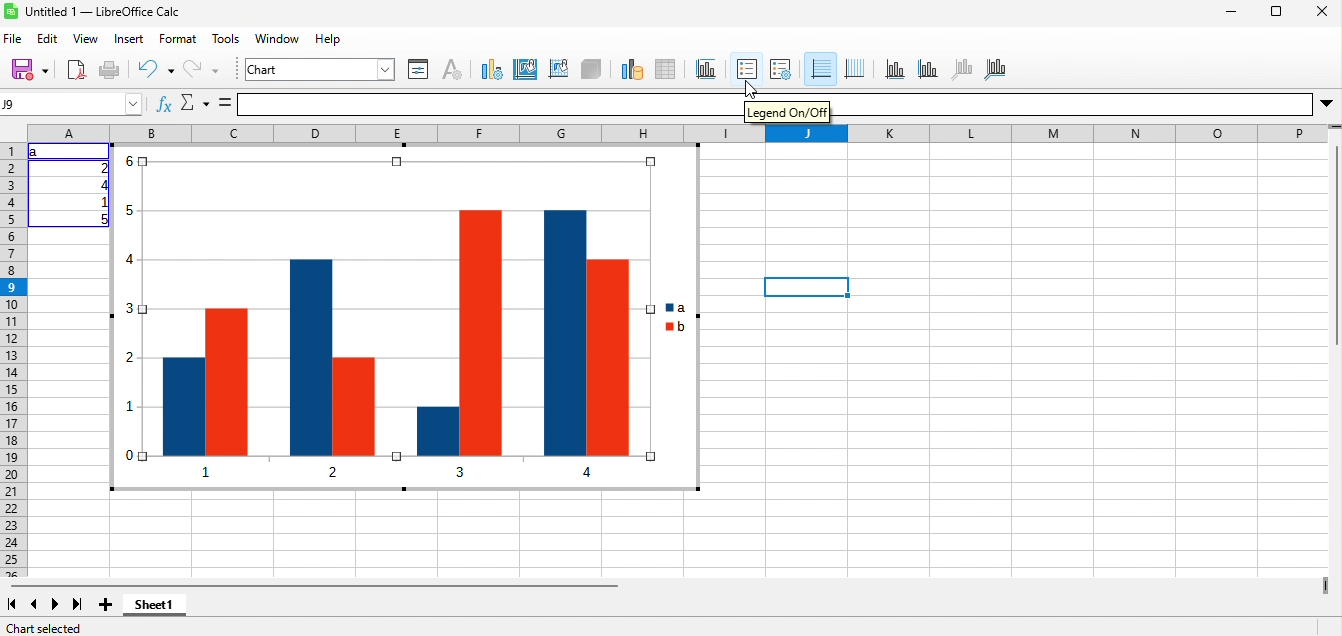 This screenshot has width=1342, height=636. What do you see at coordinates (1326, 104) in the screenshot?
I see `More options` at bounding box center [1326, 104].